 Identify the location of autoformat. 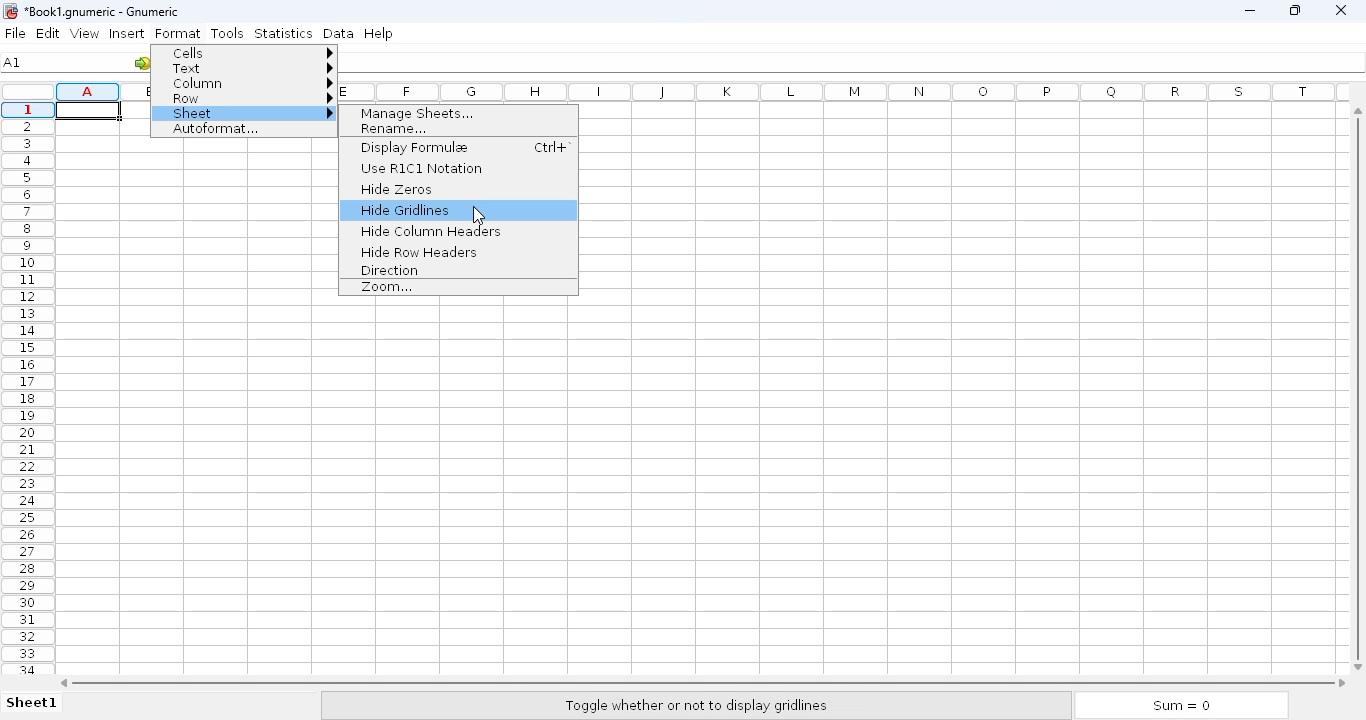
(215, 130).